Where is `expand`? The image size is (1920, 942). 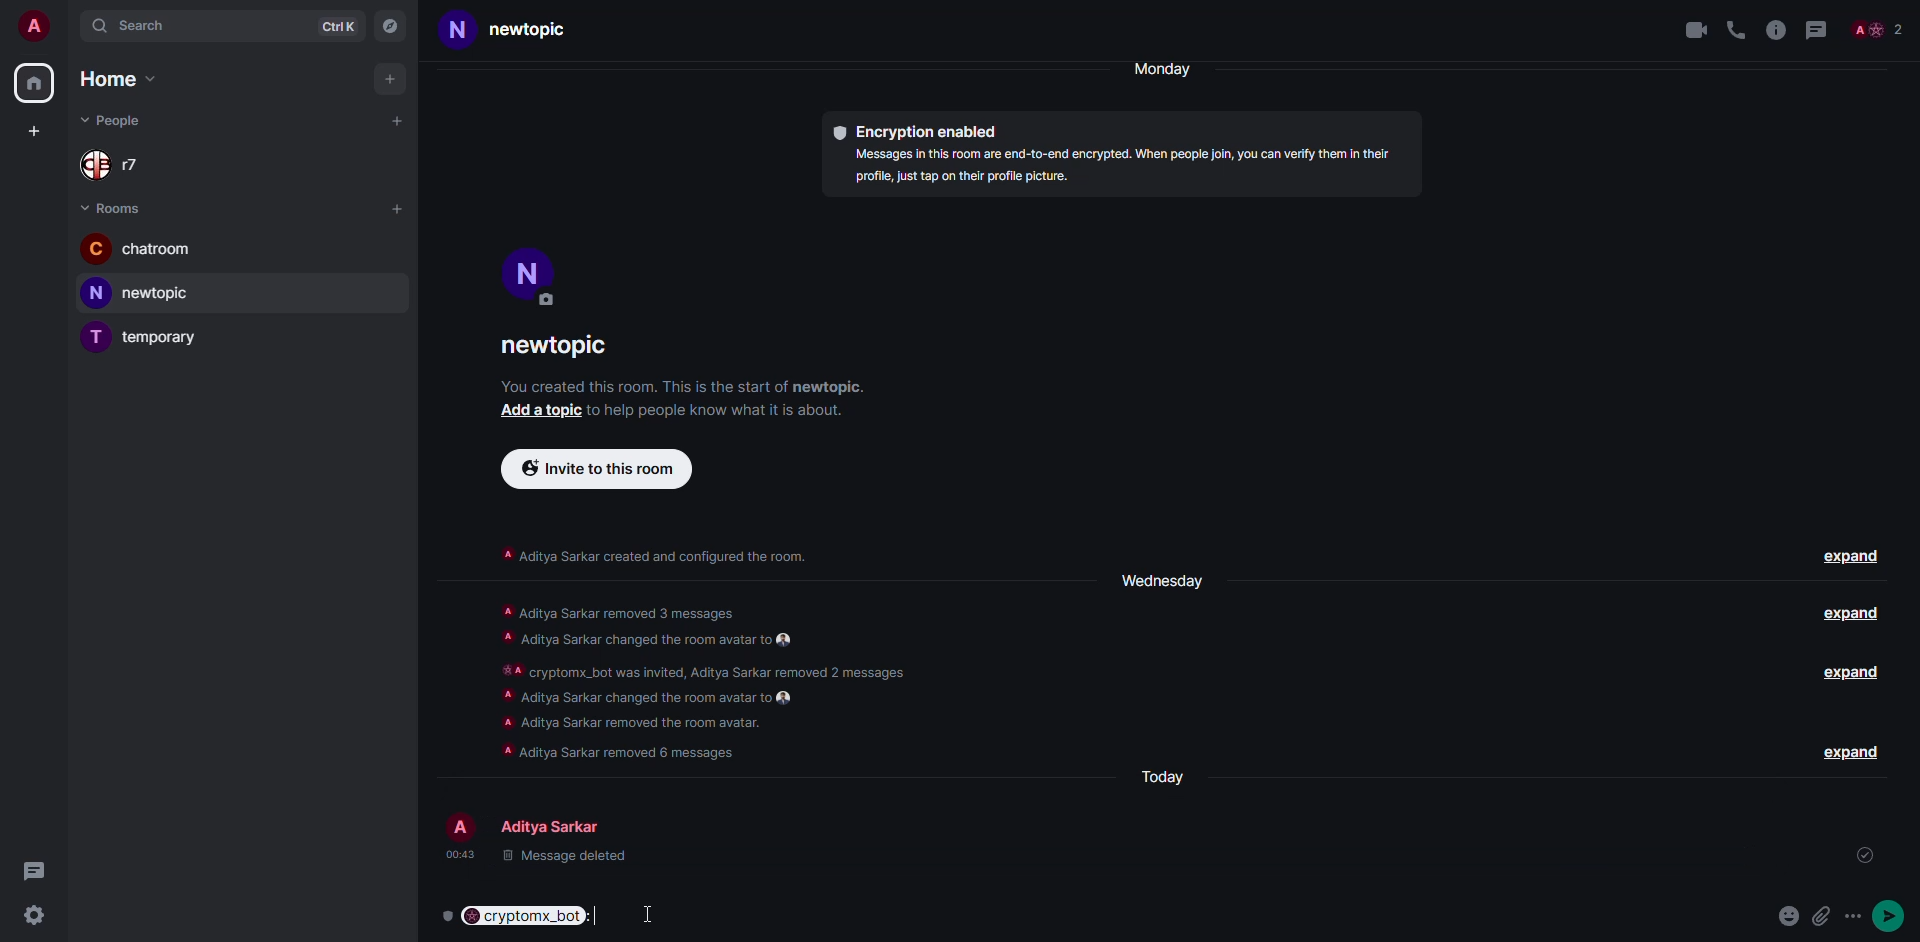
expand is located at coordinates (1848, 751).